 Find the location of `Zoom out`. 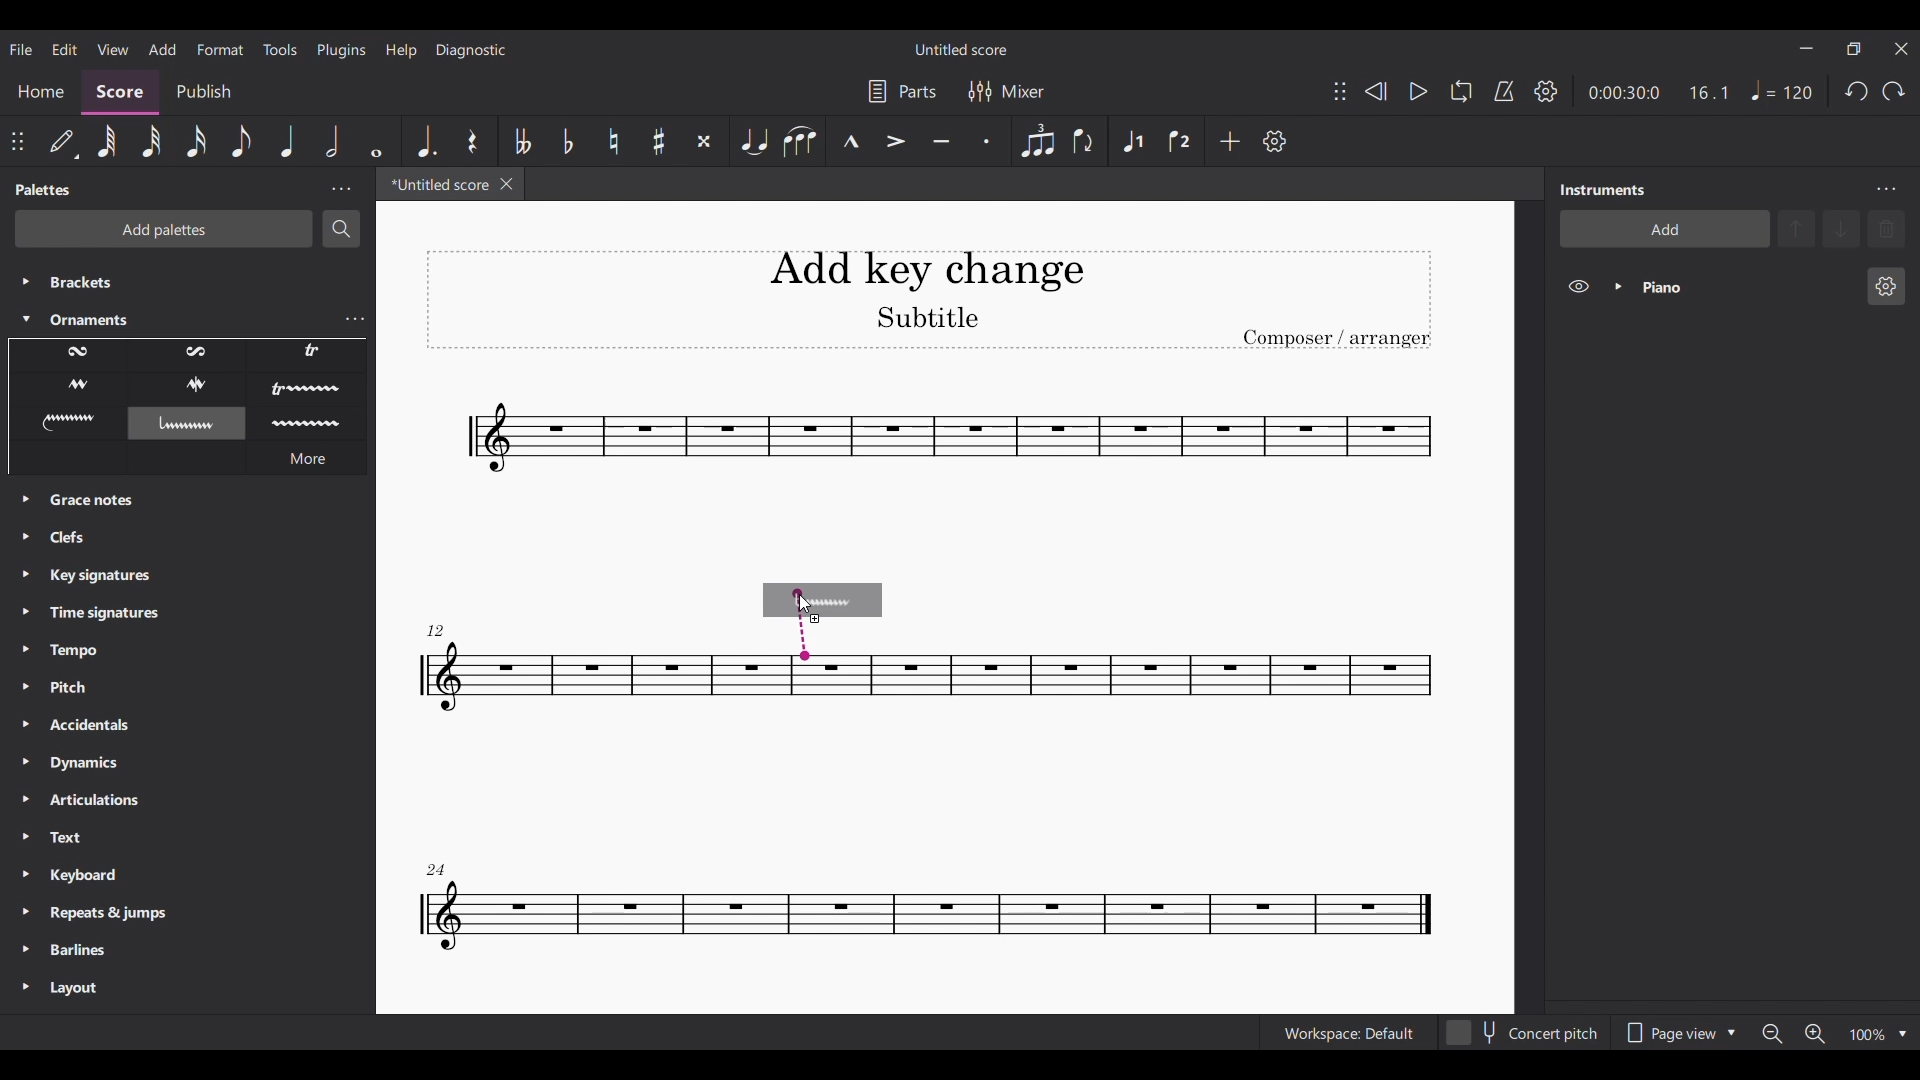

Zoom out is located at coordinates (1771, 1033).